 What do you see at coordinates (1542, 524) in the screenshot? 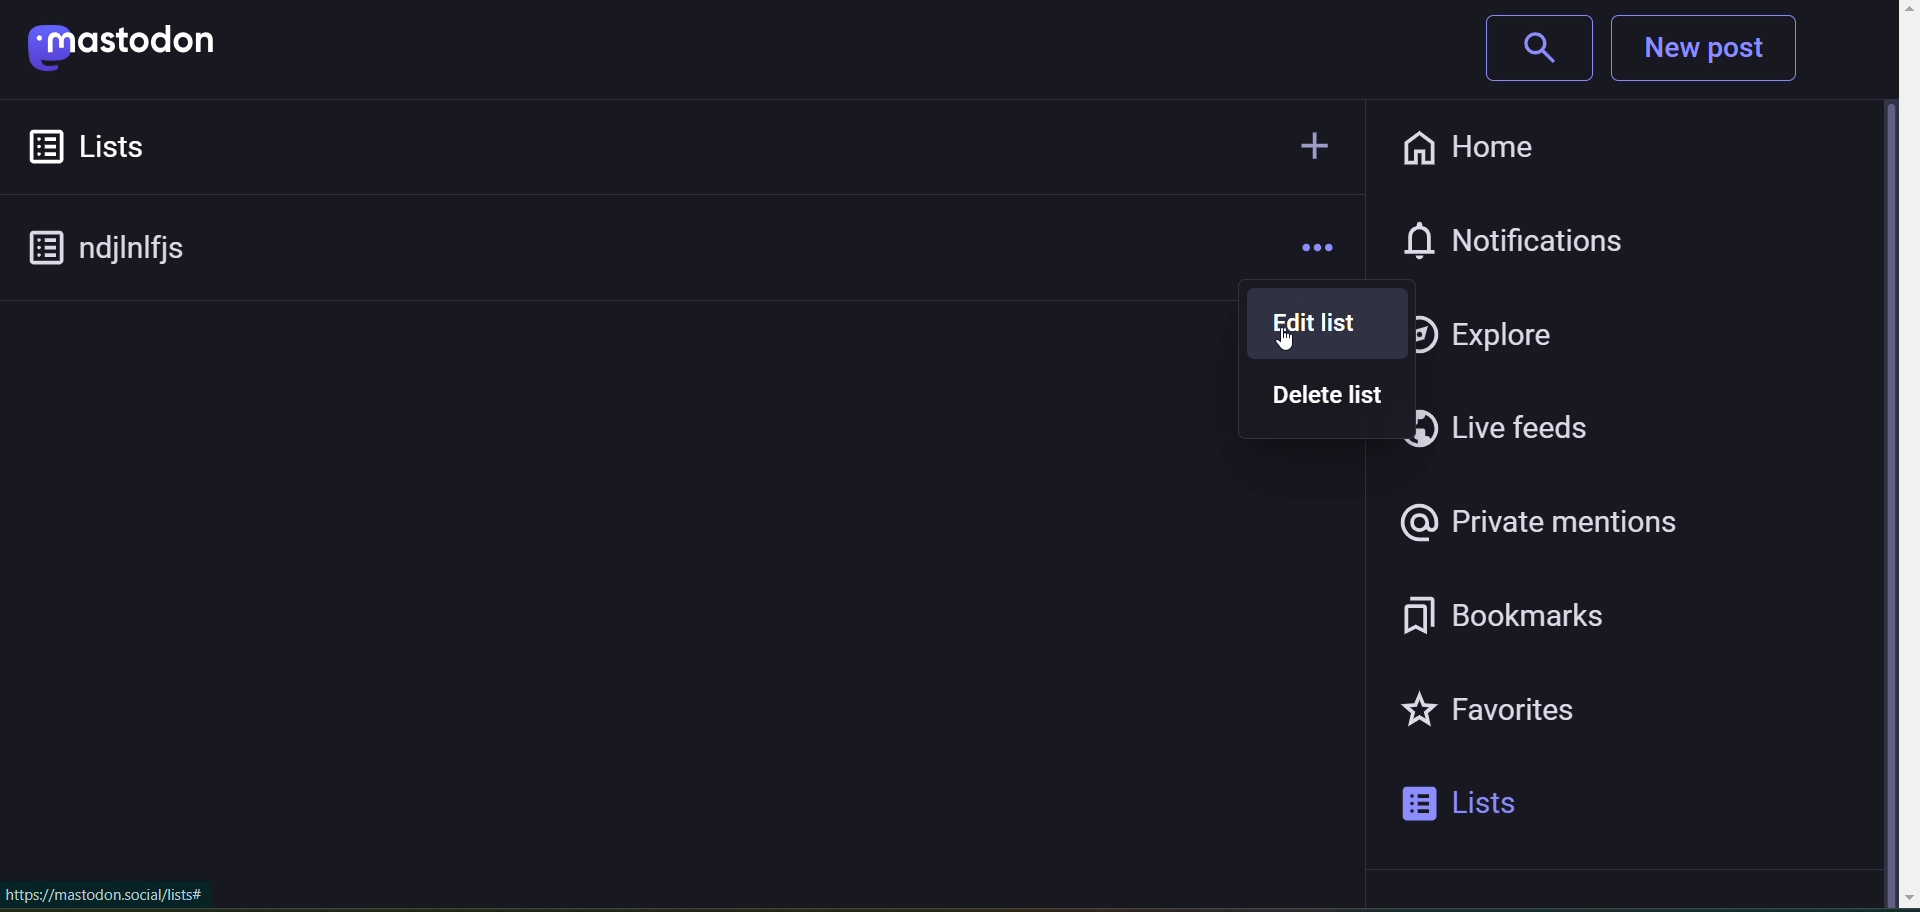
I see `private mentions` at bounding box center [1542, 524].